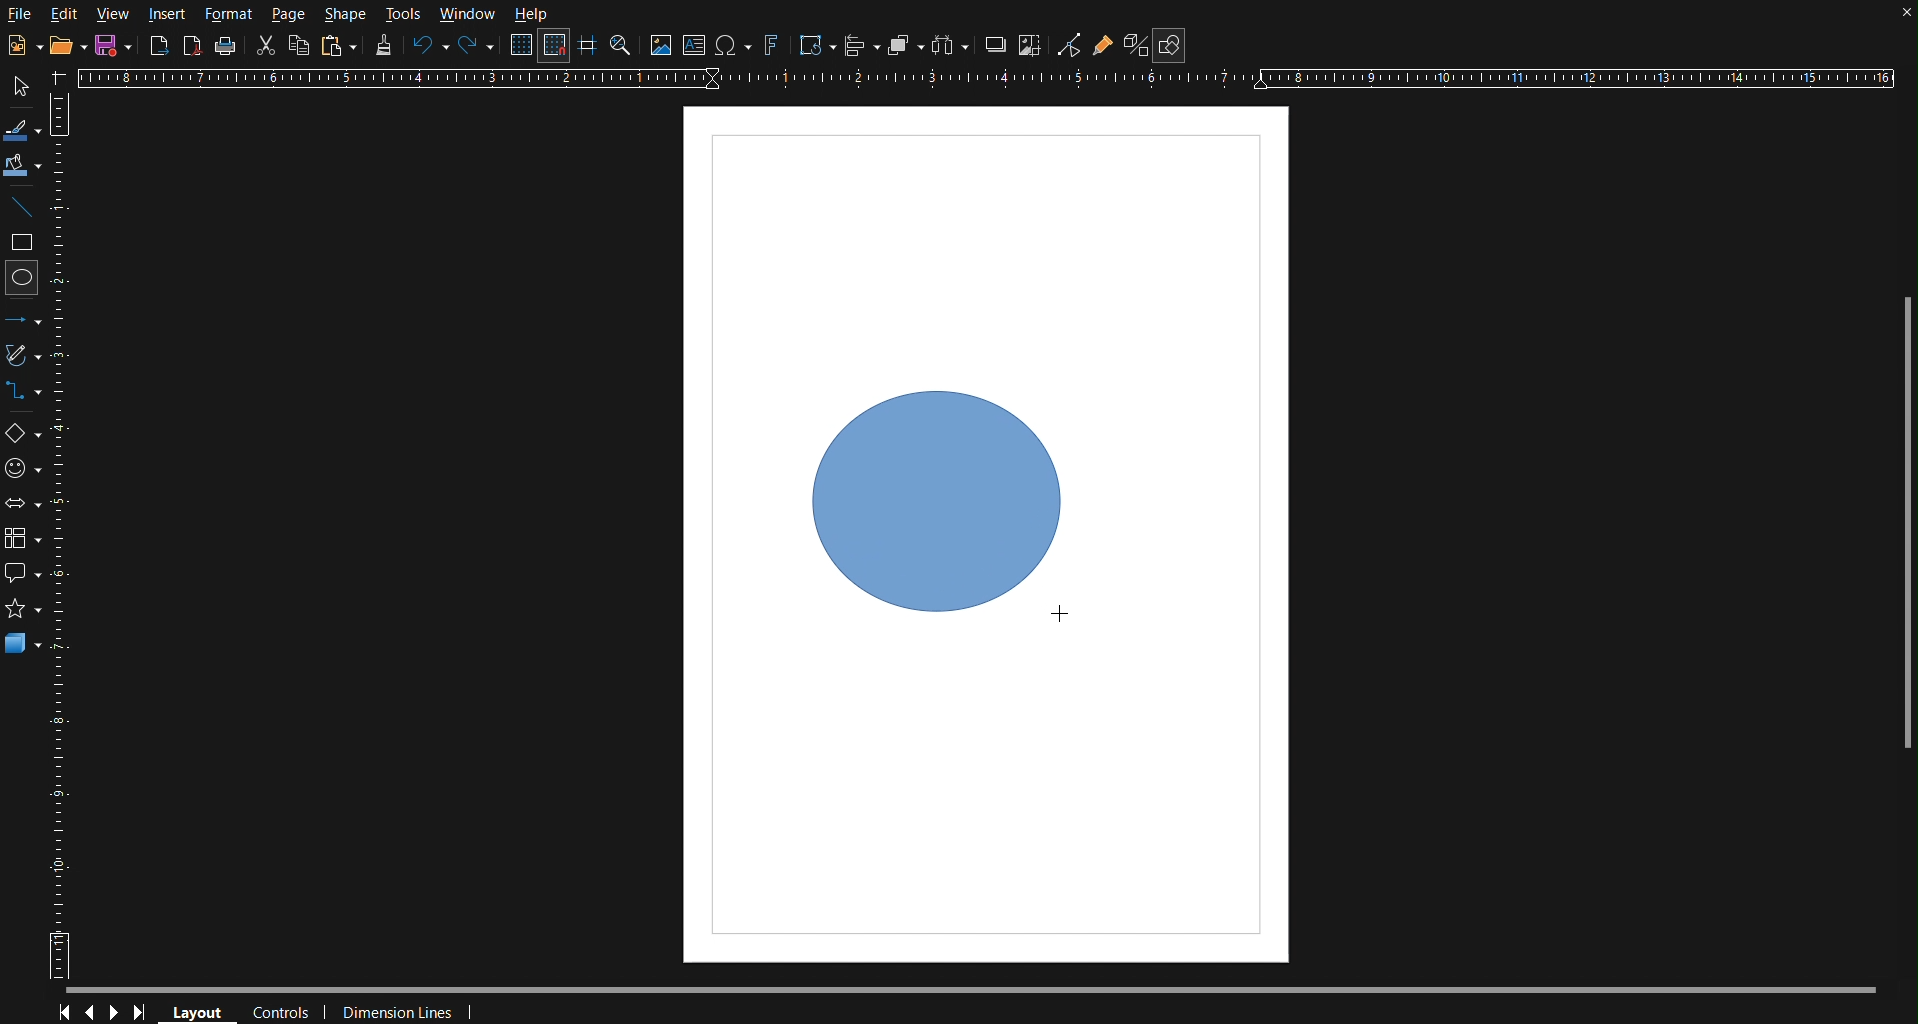  I want to click on View, so click(112, 14).